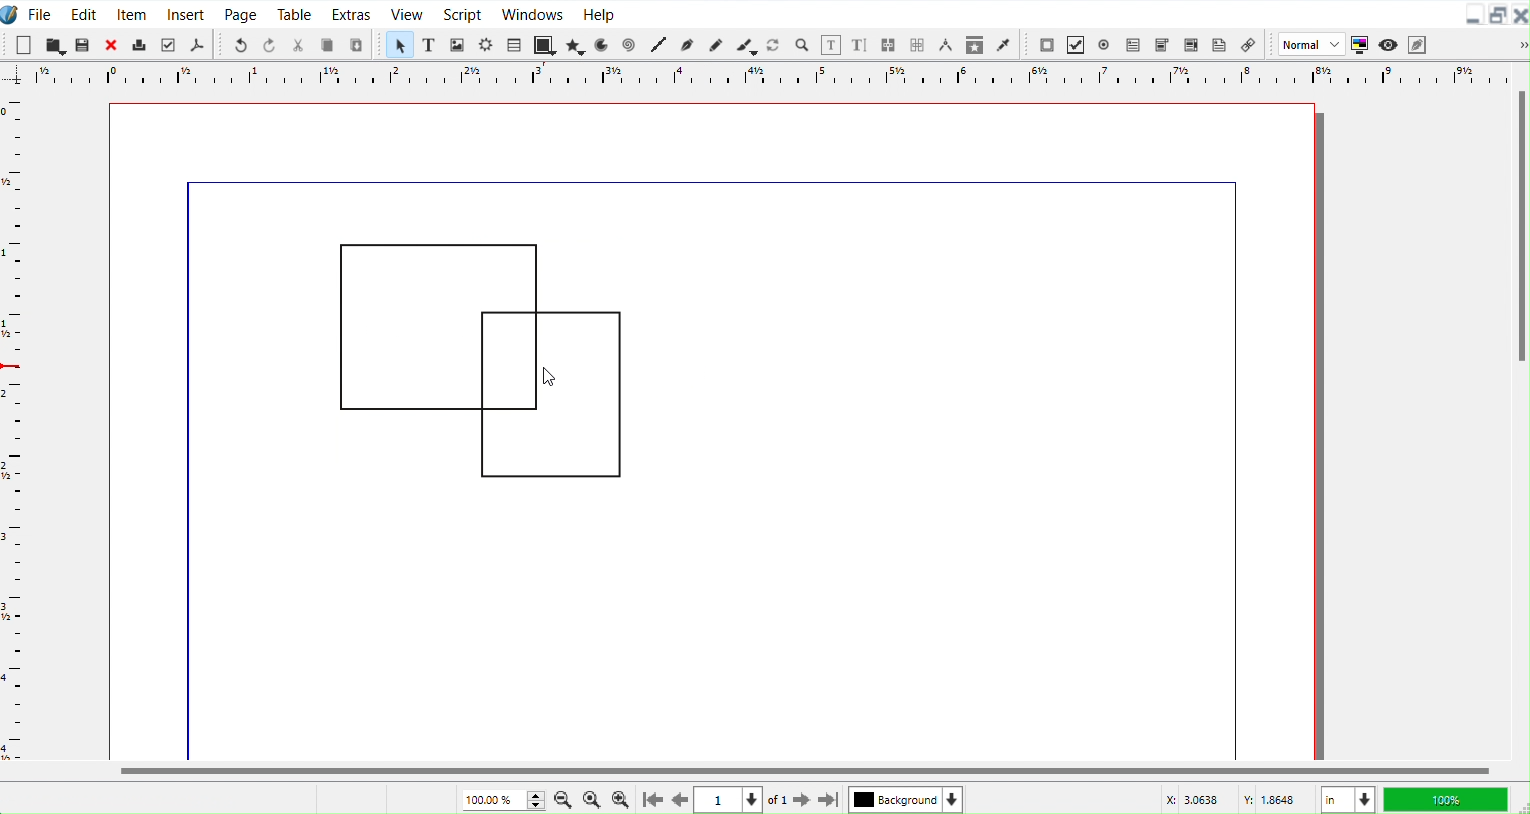 The image size is (1530, 814). Describe the element at coordinates (545, 44) in the screenshot. I see `Shape ` at that location.